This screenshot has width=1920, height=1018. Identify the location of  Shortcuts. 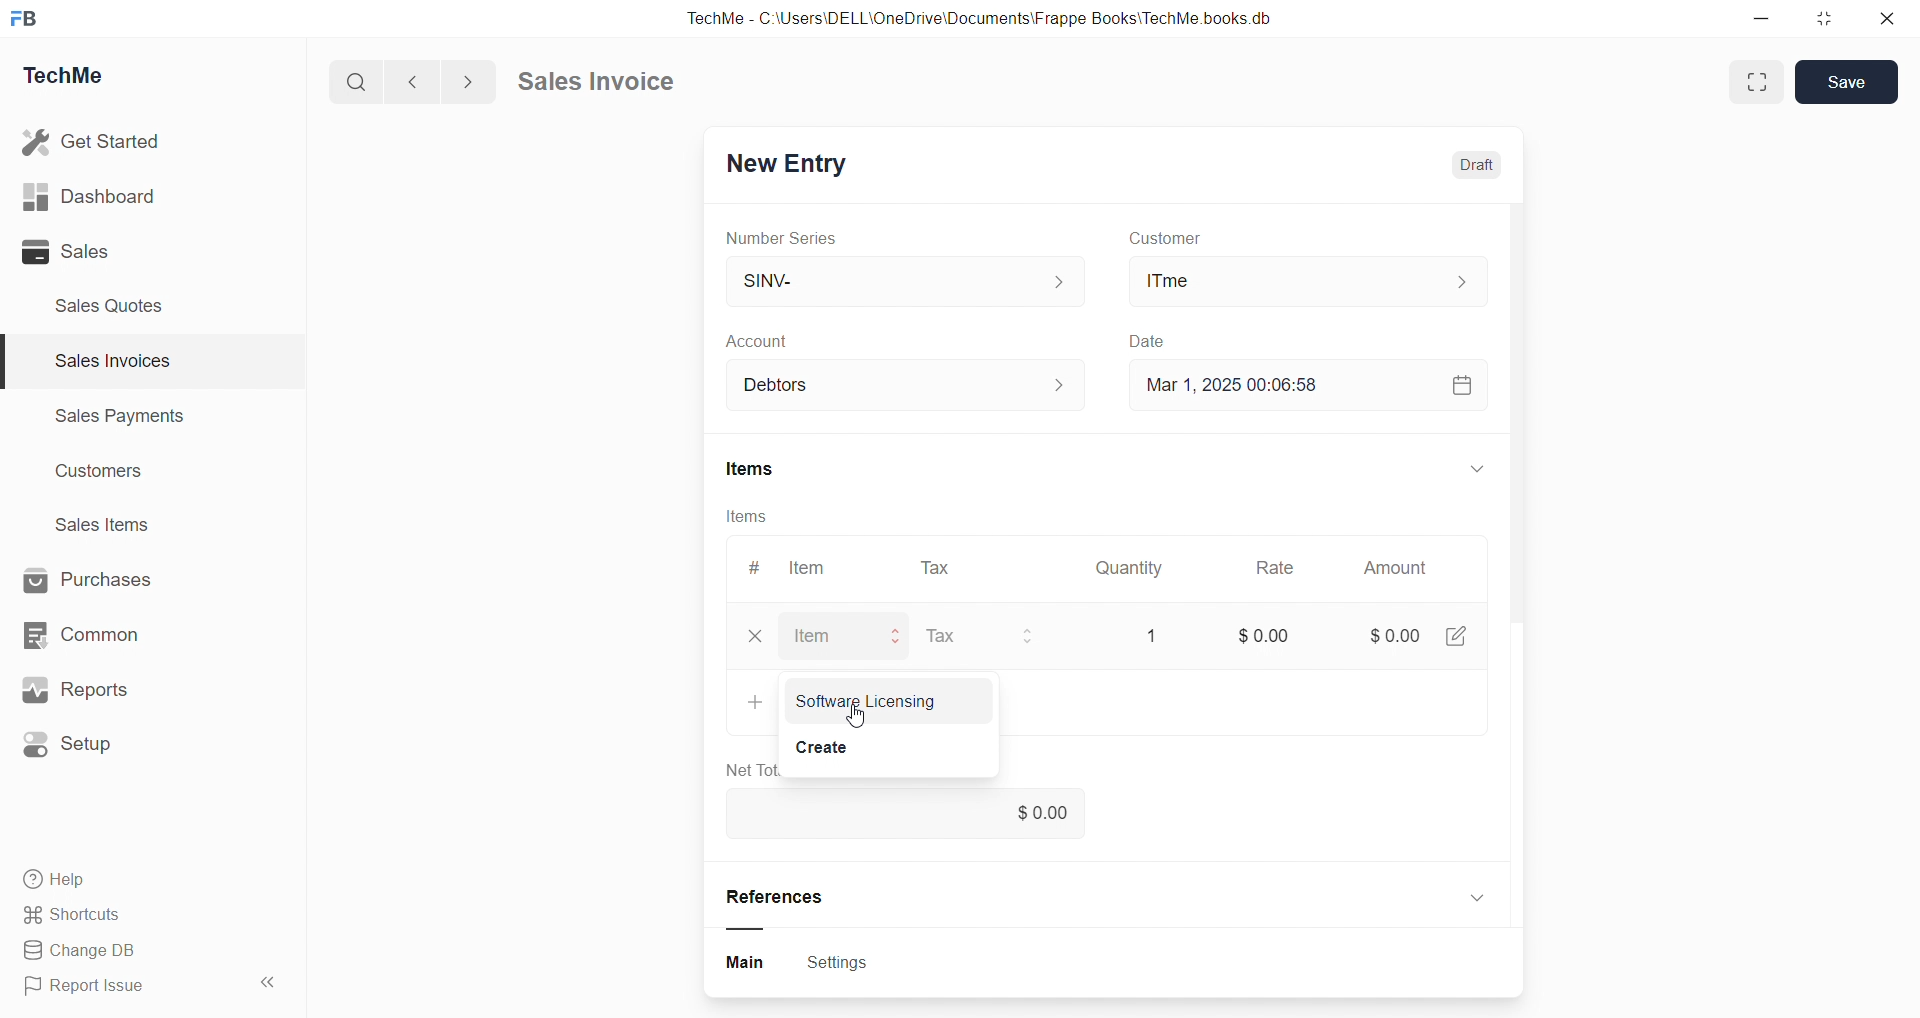
(80, 916).